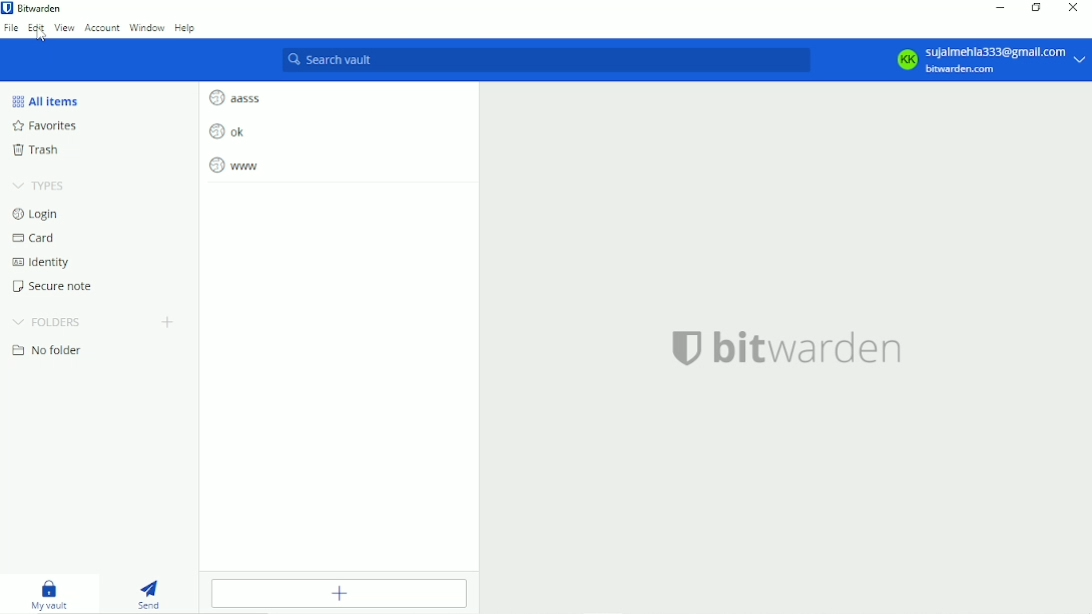  What do you see at coordinates (51, 594) in the screenshot?
I see `My vault` at bounding box center [51, 594].